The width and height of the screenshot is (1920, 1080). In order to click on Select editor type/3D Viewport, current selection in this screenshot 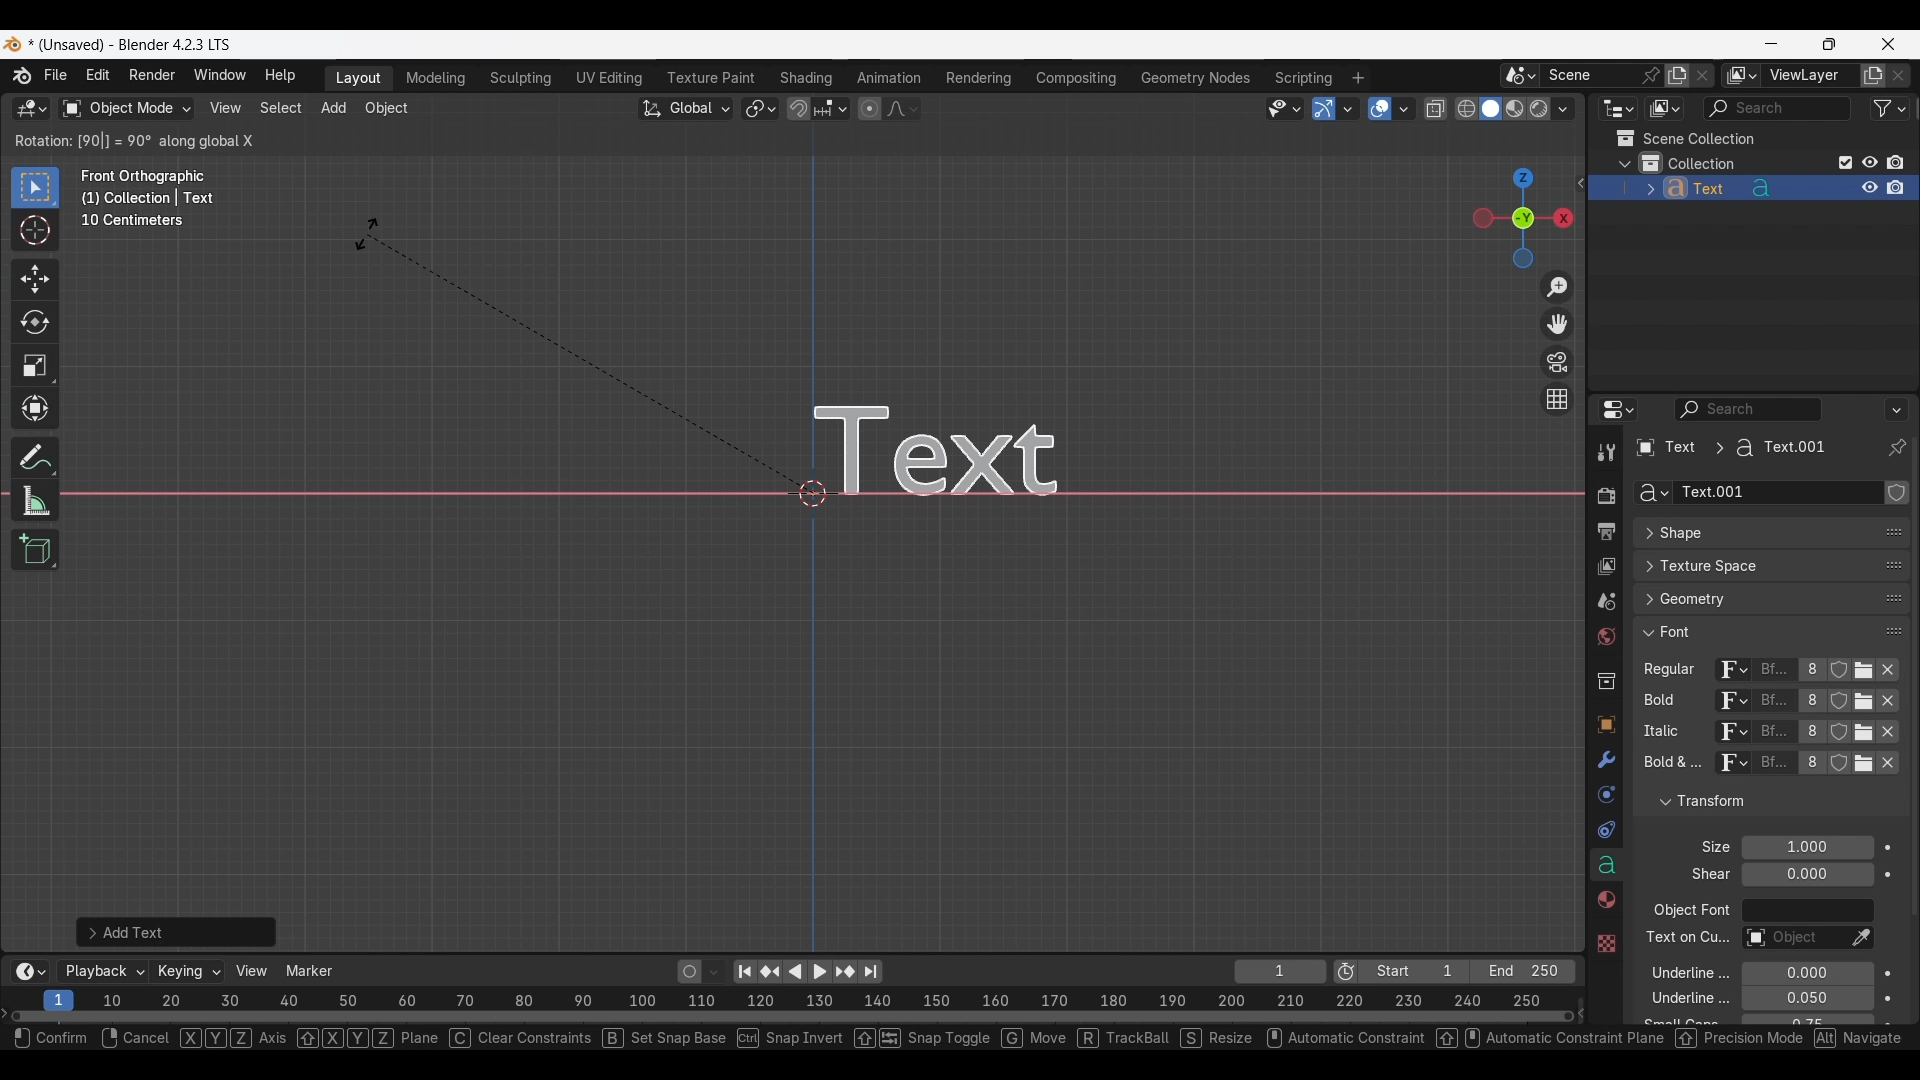, I will do `click(32, 108)`.